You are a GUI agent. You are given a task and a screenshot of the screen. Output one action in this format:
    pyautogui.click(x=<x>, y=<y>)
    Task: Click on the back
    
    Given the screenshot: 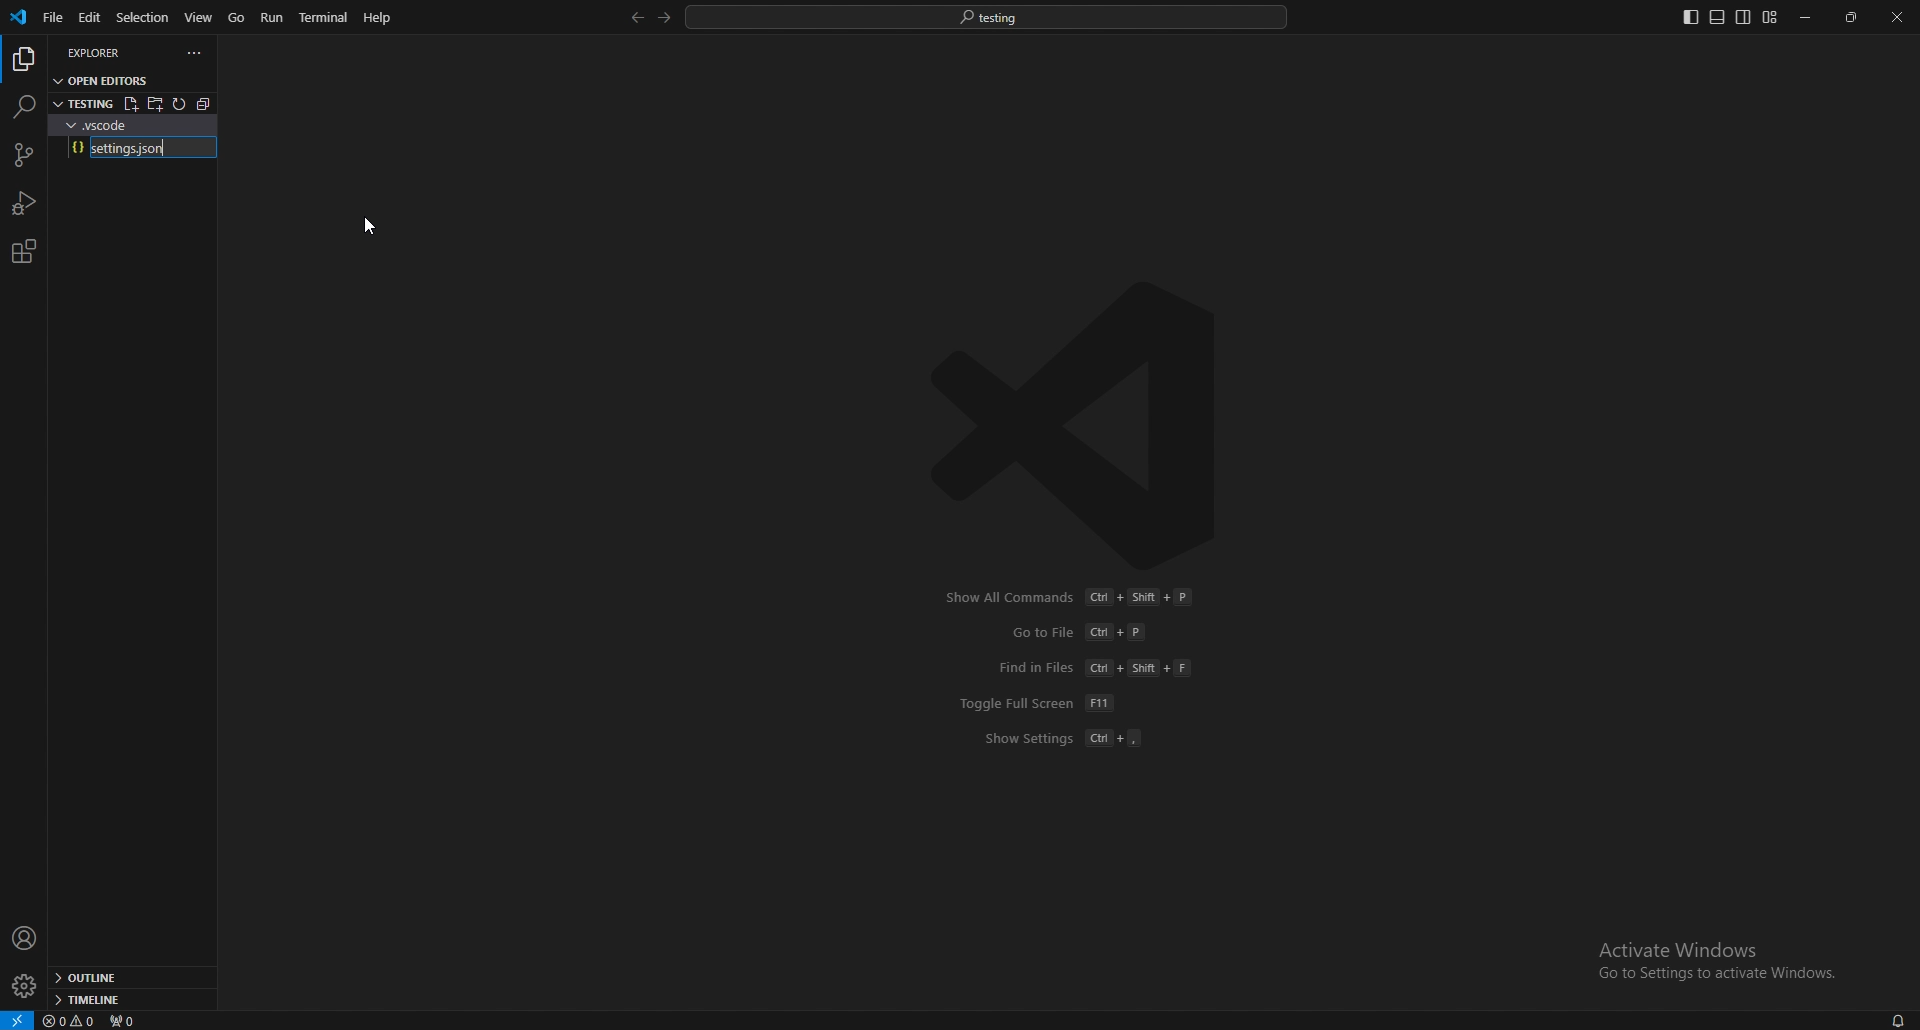 What is the action you would take?
    pyautogui.click(x=633, y=18)
    